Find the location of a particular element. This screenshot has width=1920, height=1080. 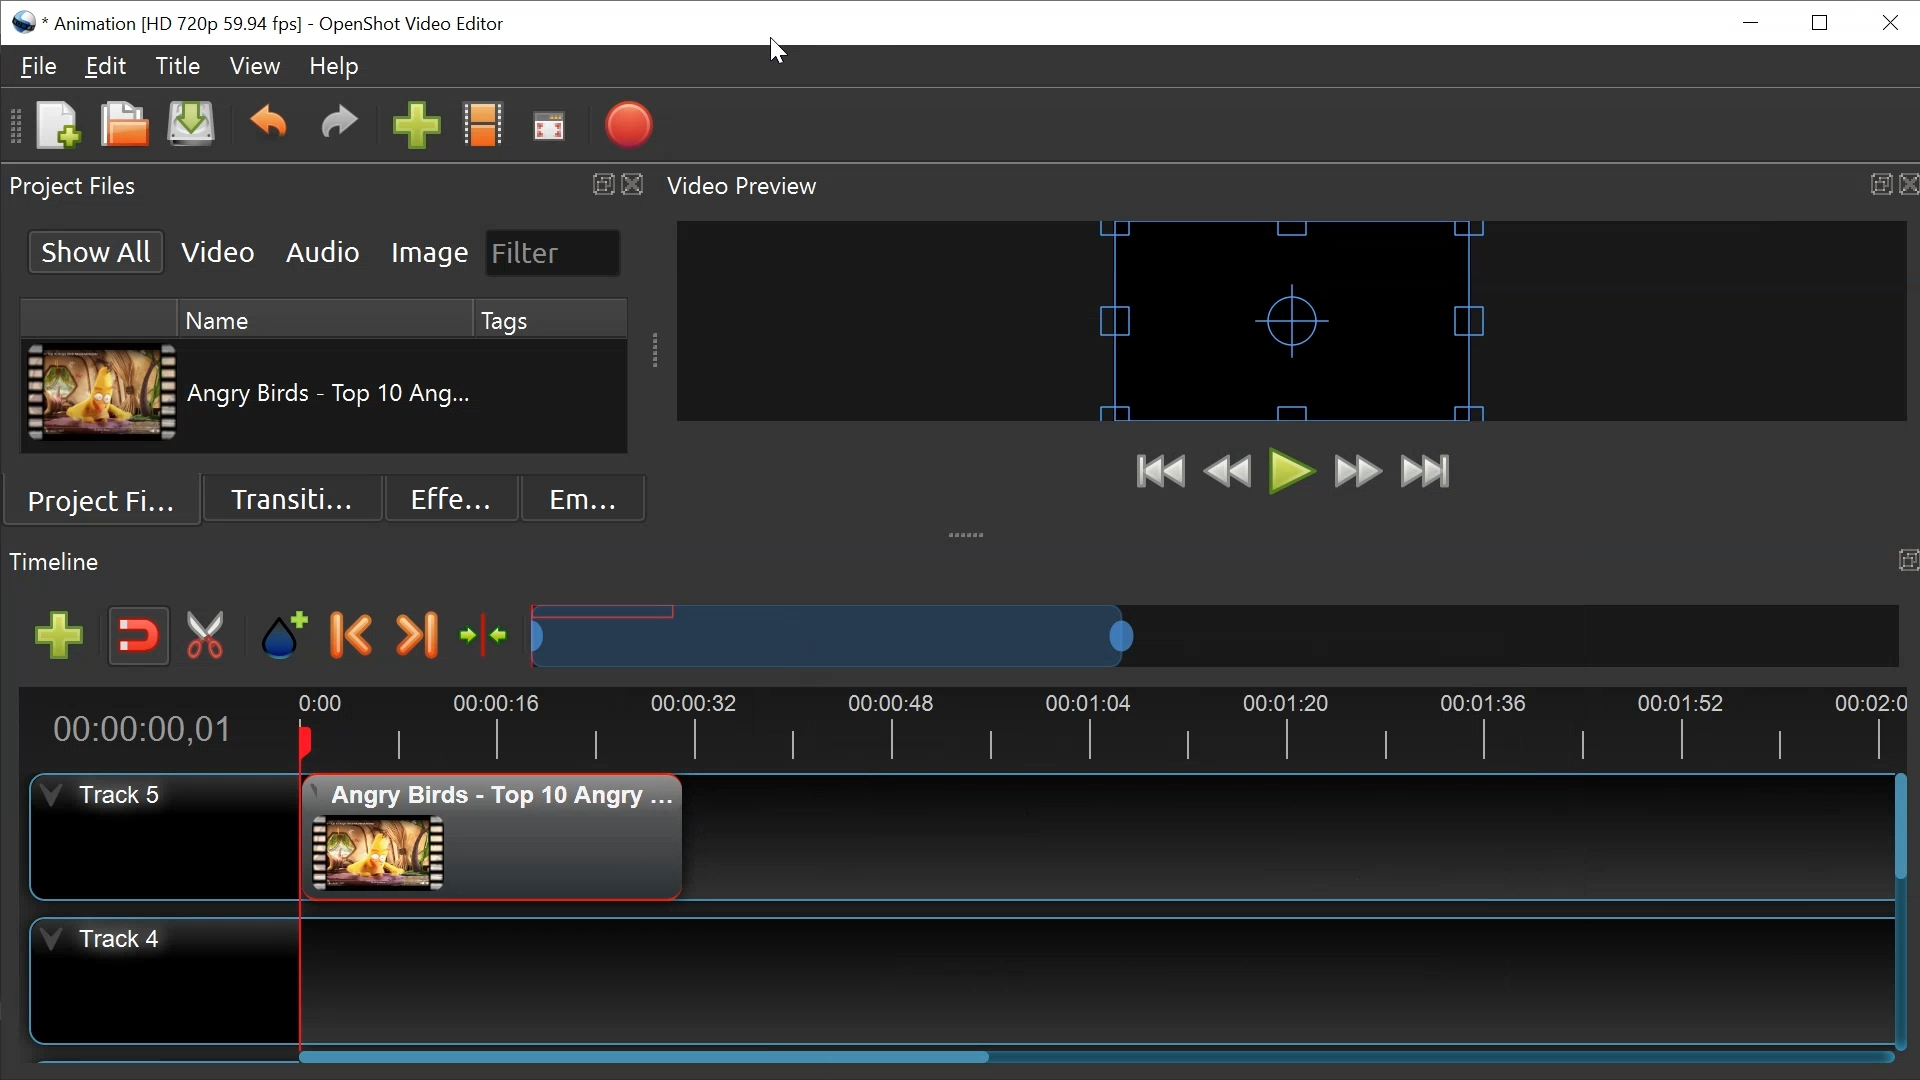

Play is located at coordinates (1289, 471).